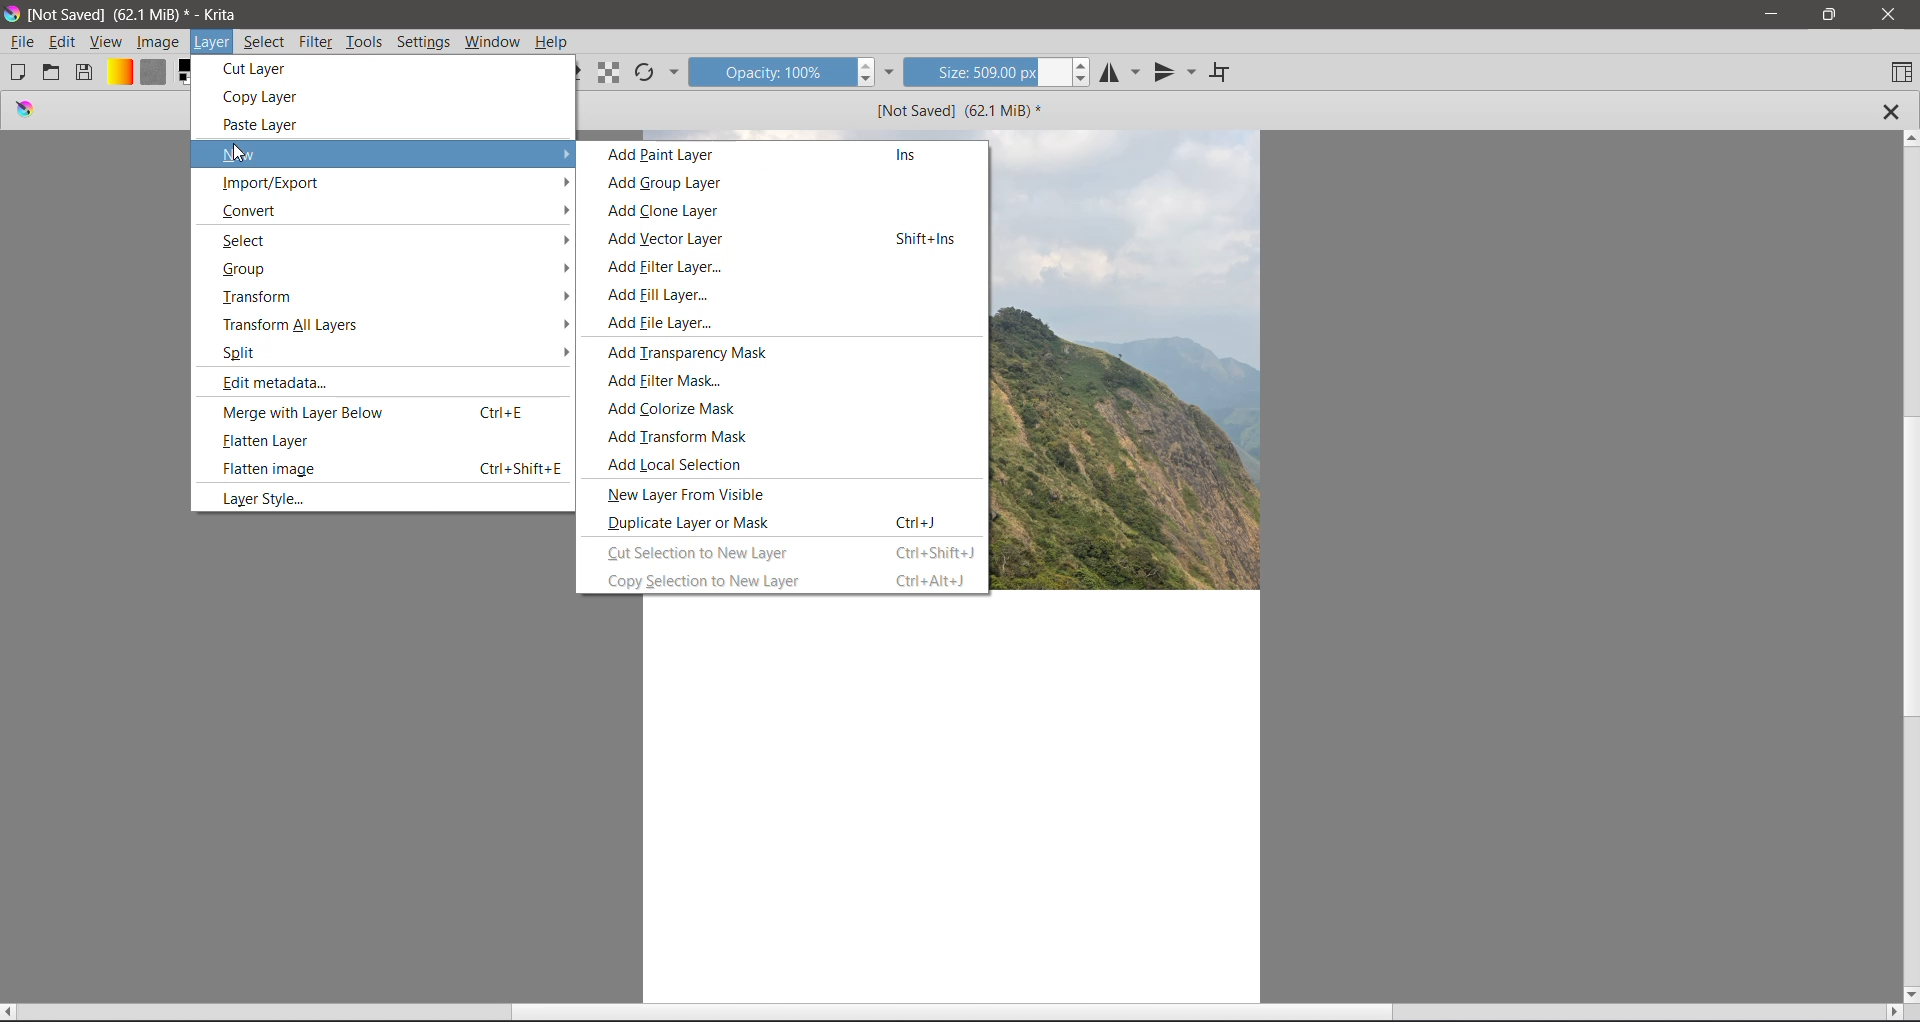 The width and height of the screenshot is (1920, 1022). Describe the element at coordinates (259, 67) in the screenshot. I see `Cut Layer` at that location.